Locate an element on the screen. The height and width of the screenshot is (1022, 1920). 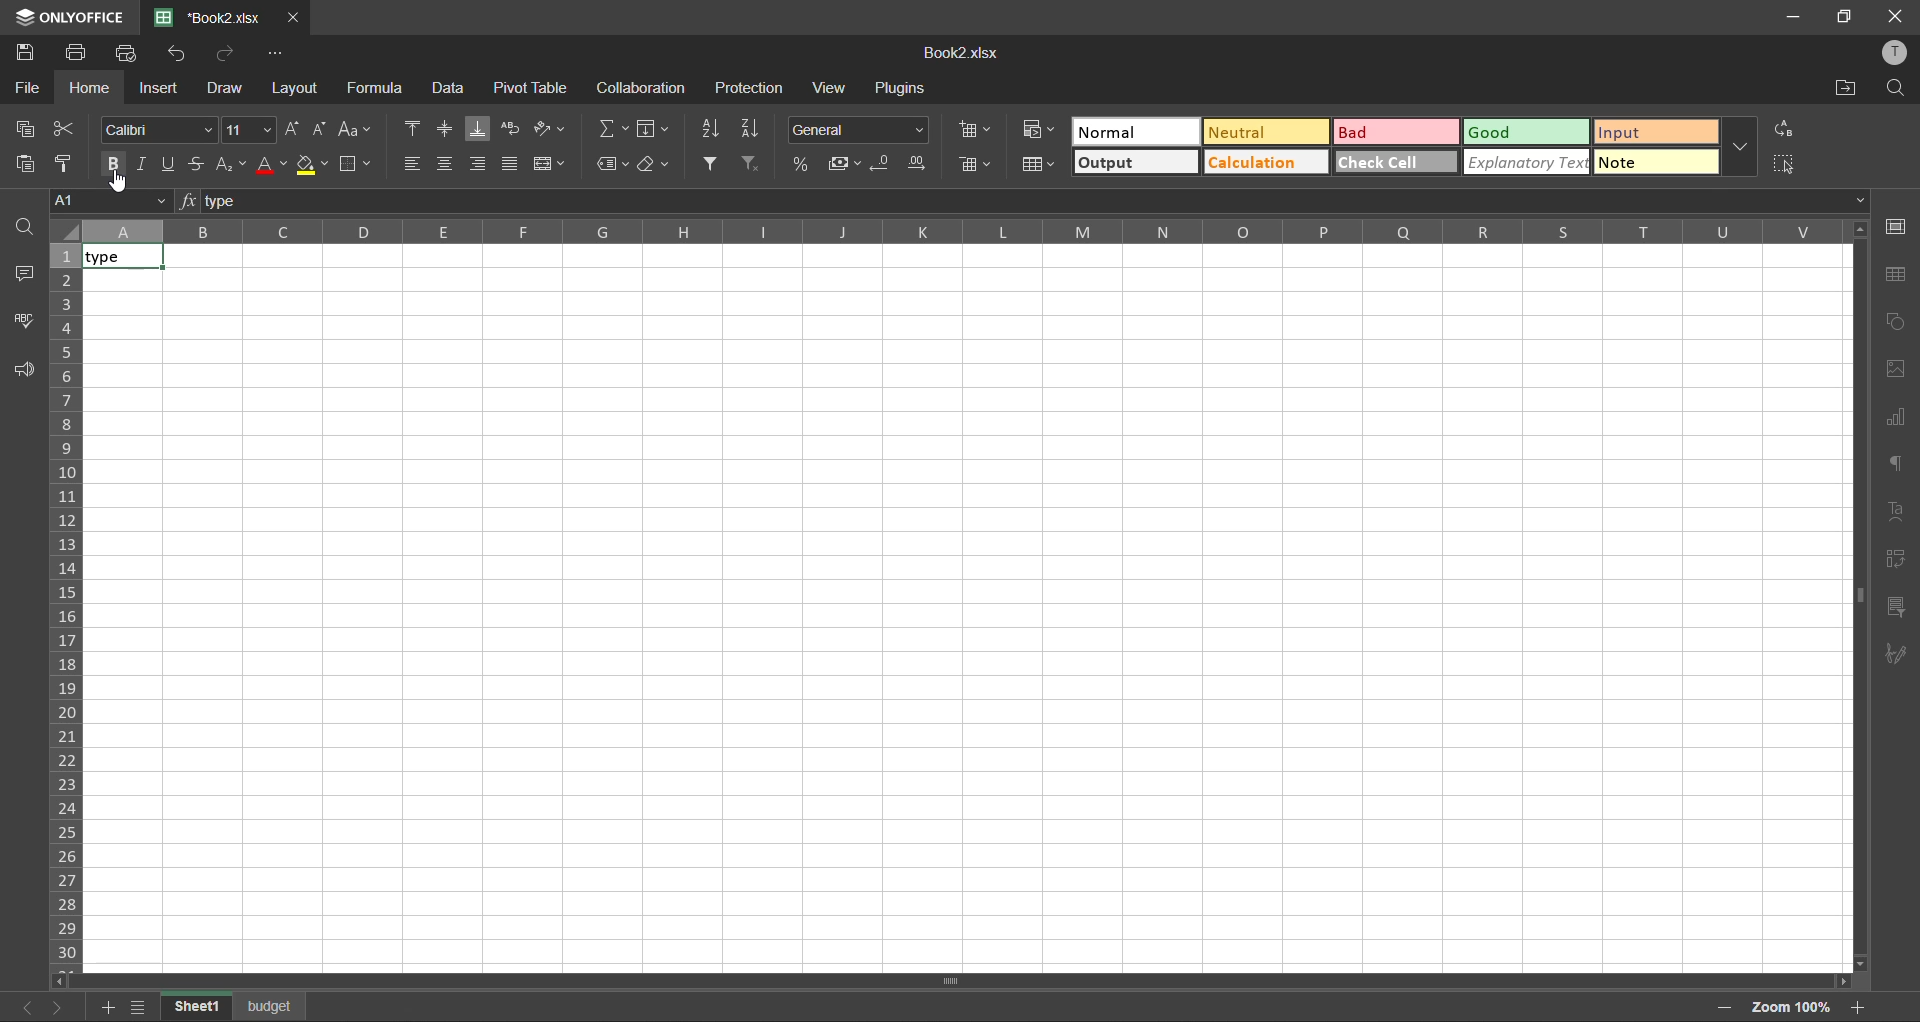
paste is located at coordinates (28, 164).